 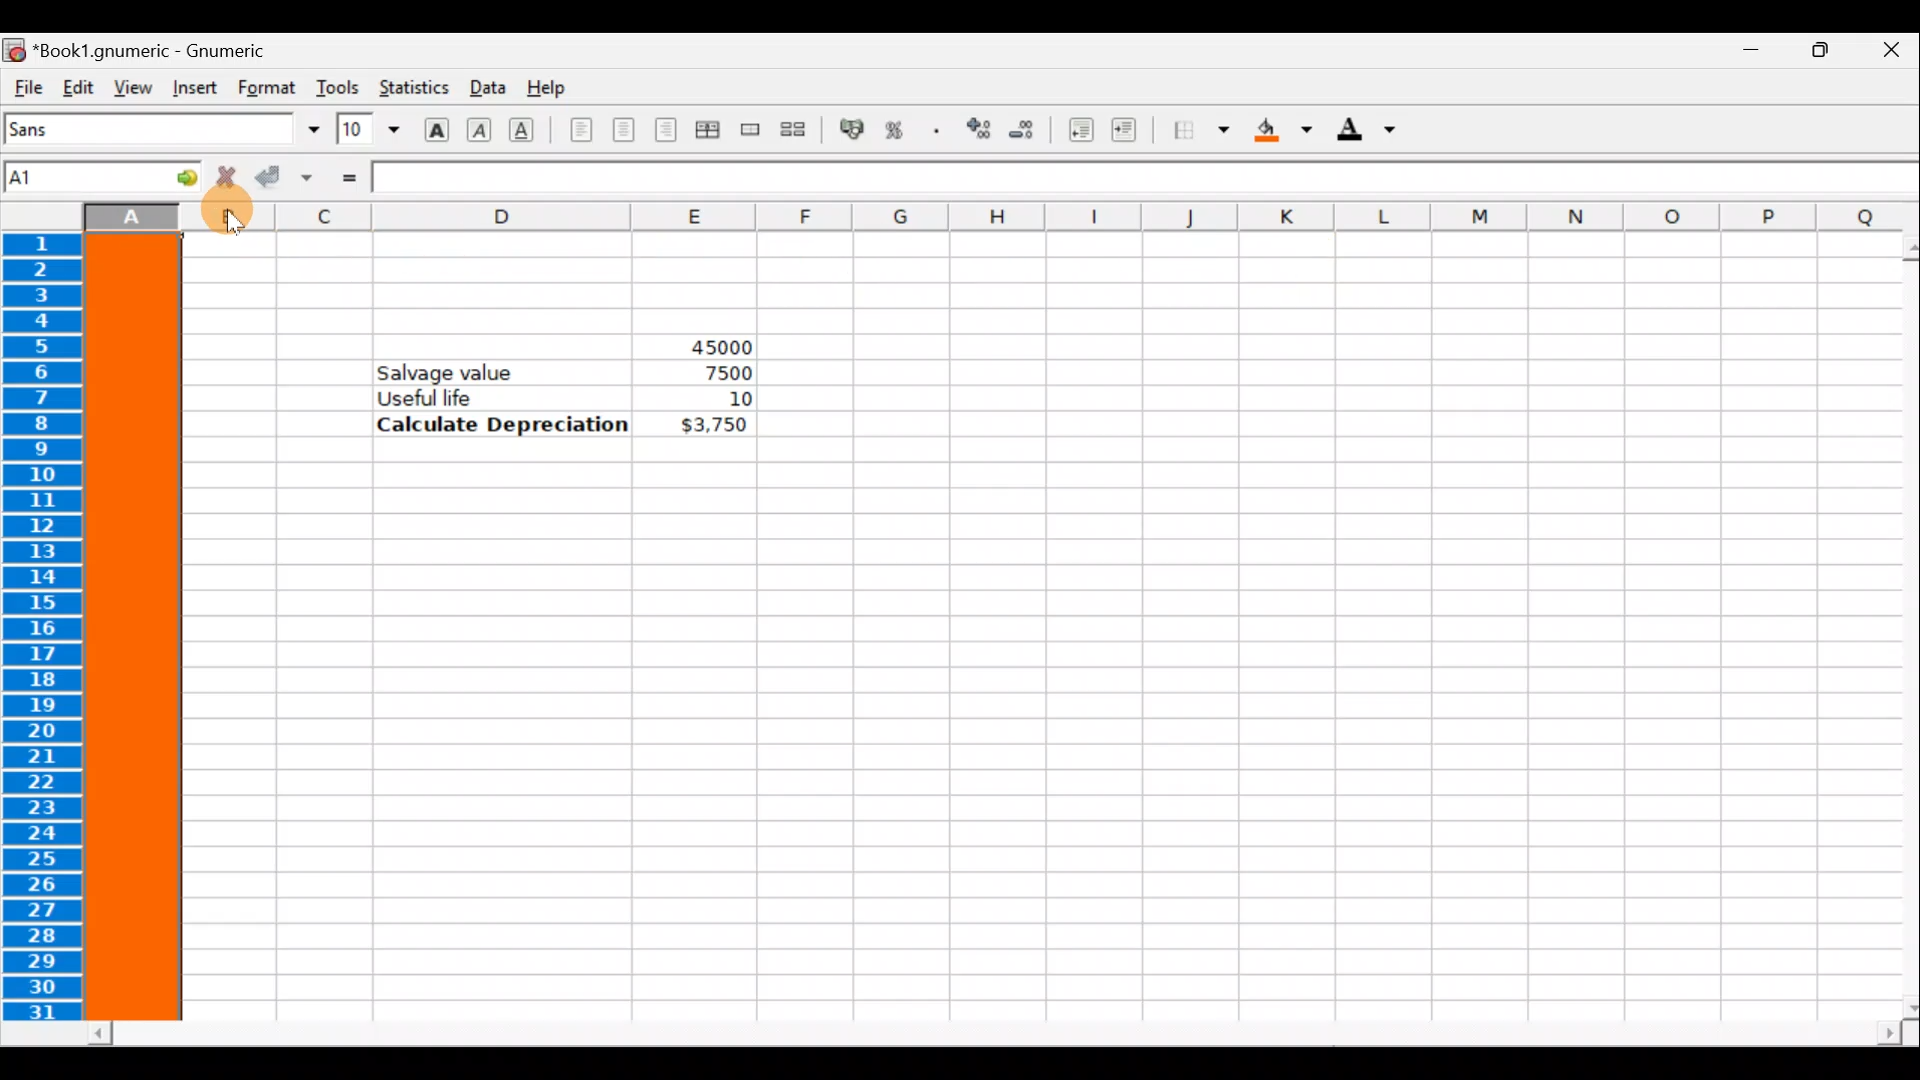 I want to click on 10, so click(x=714, y=399).